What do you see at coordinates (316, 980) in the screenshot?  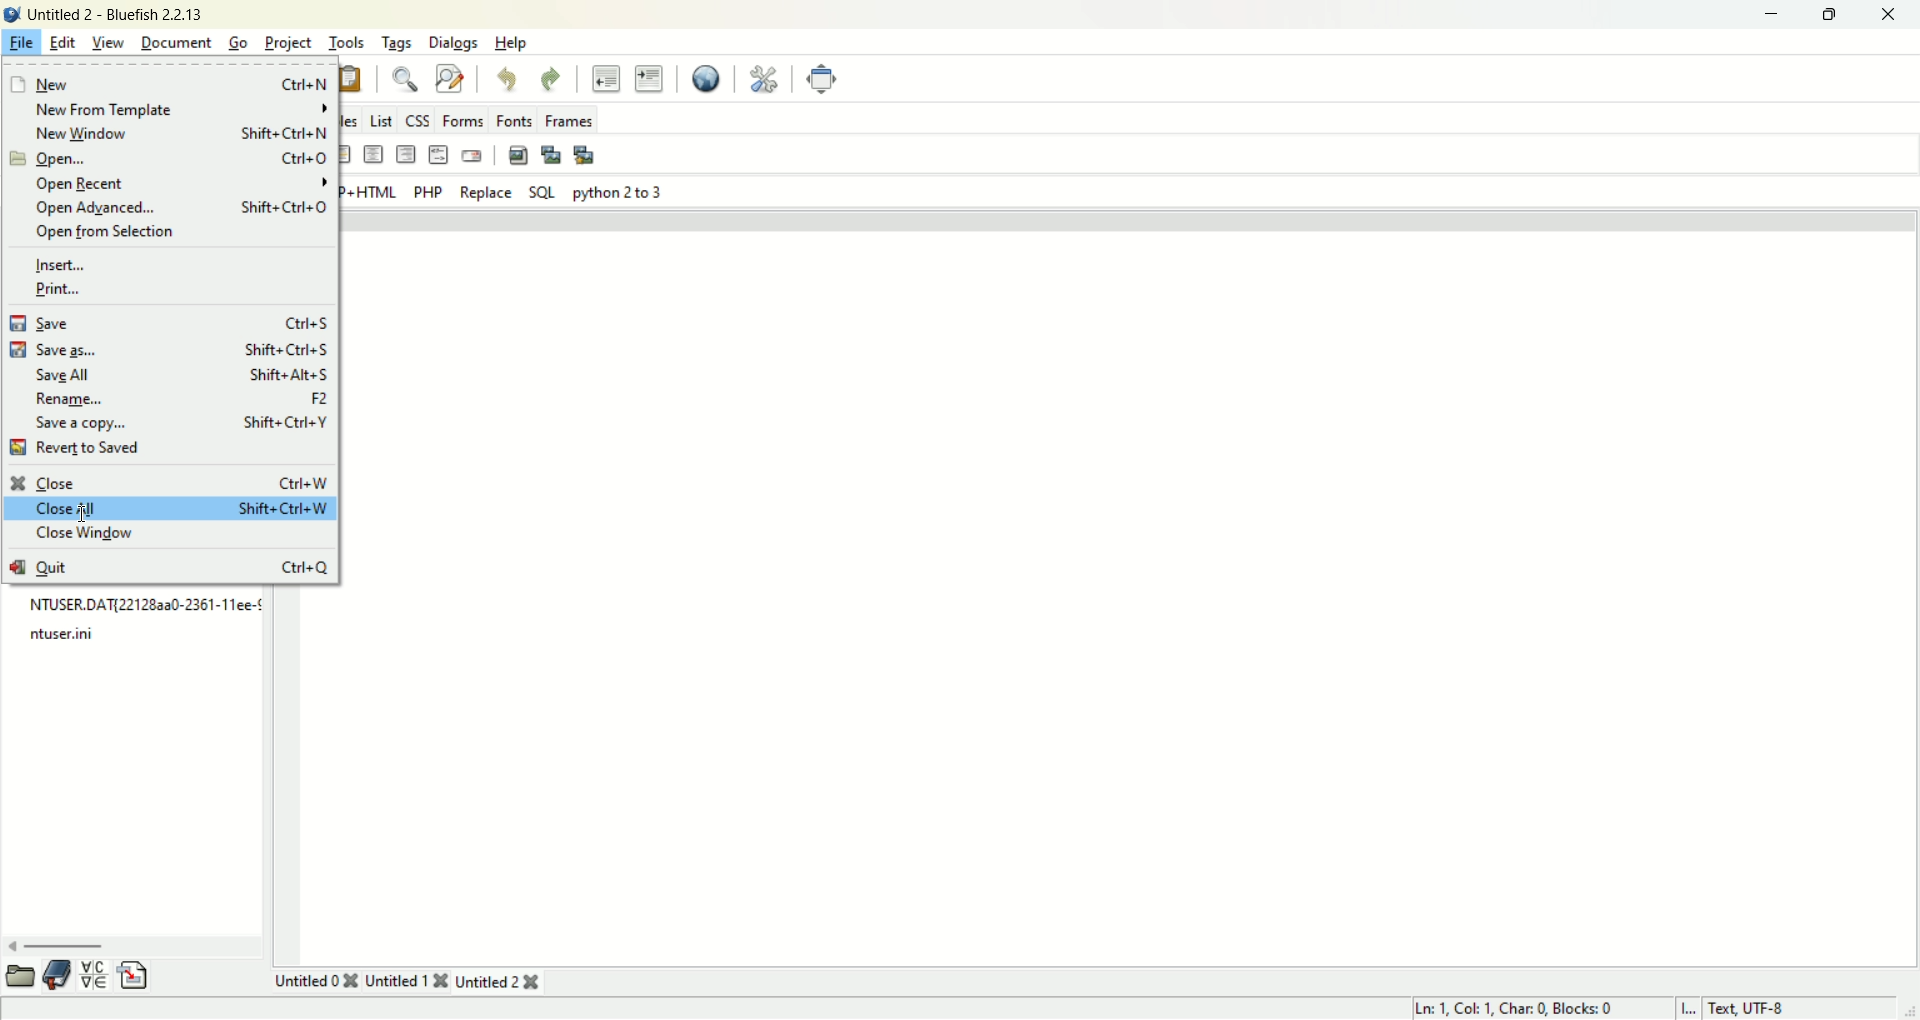 I see `untitle0` at bounding box center [316, 980].